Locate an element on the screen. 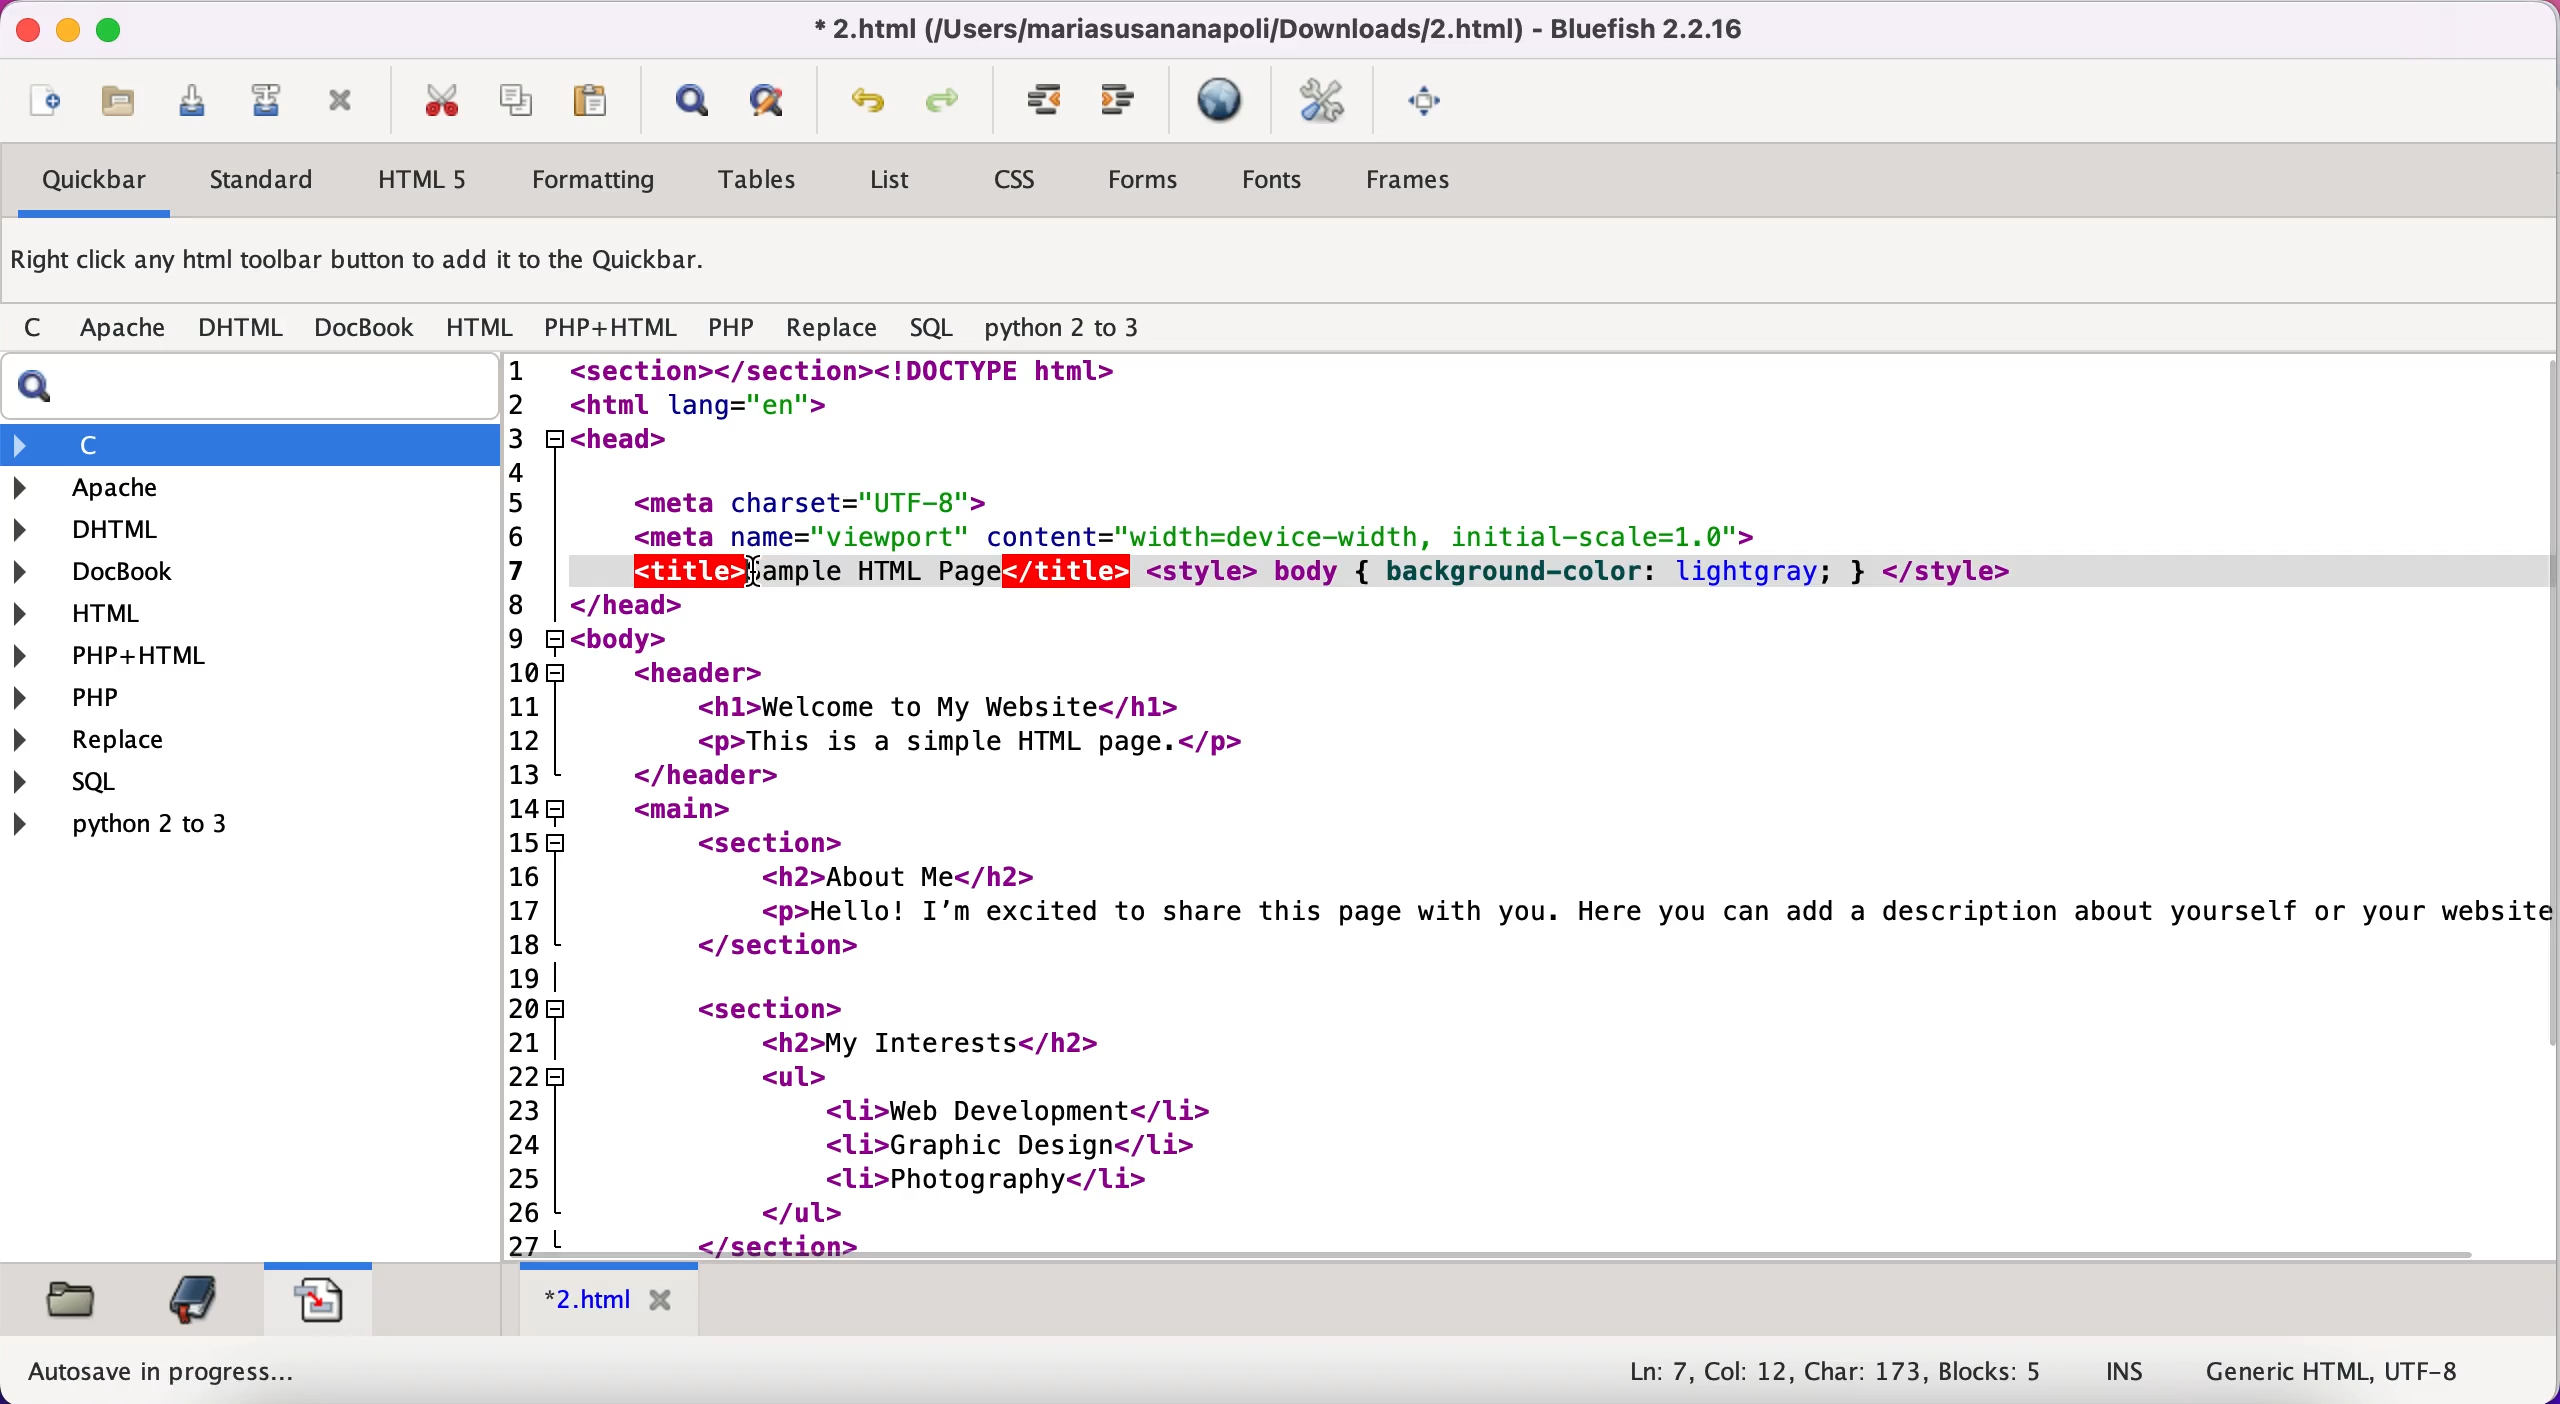 The height and width of the screenshot is (1404, 2560). filebrowser is located at coordinates (75, 1301).